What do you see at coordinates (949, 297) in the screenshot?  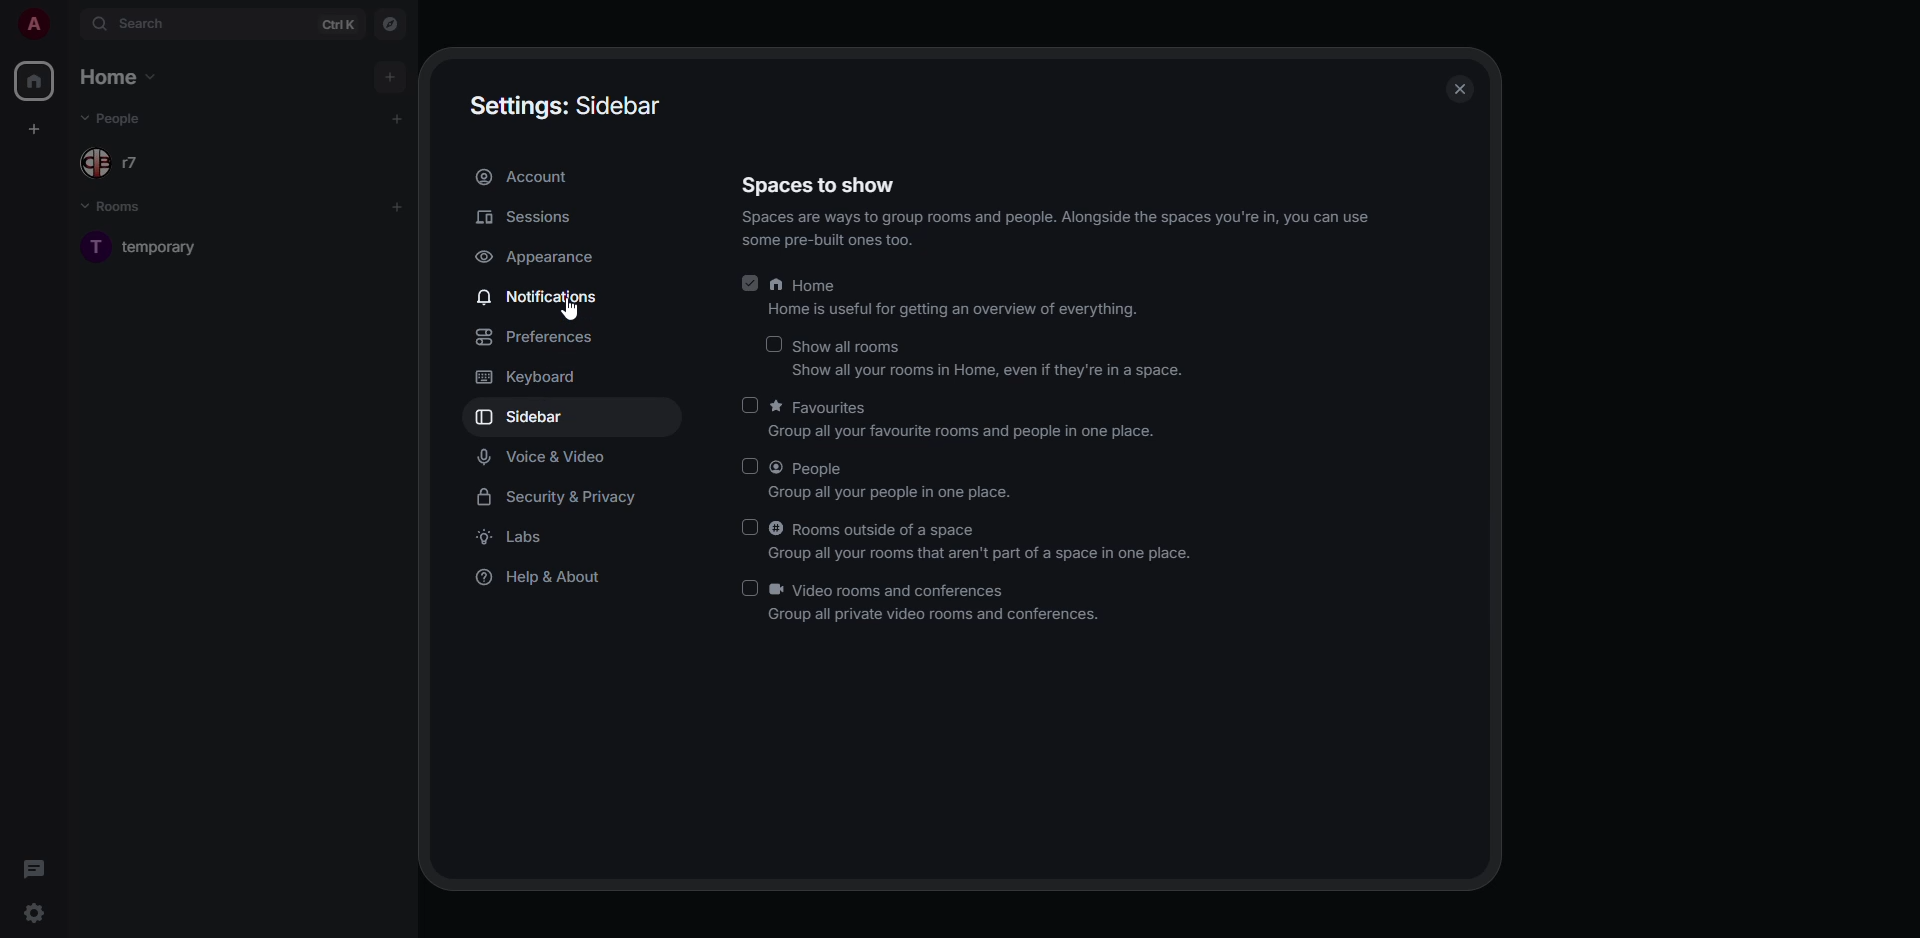 I see `home` at bounding box center [949, 297].